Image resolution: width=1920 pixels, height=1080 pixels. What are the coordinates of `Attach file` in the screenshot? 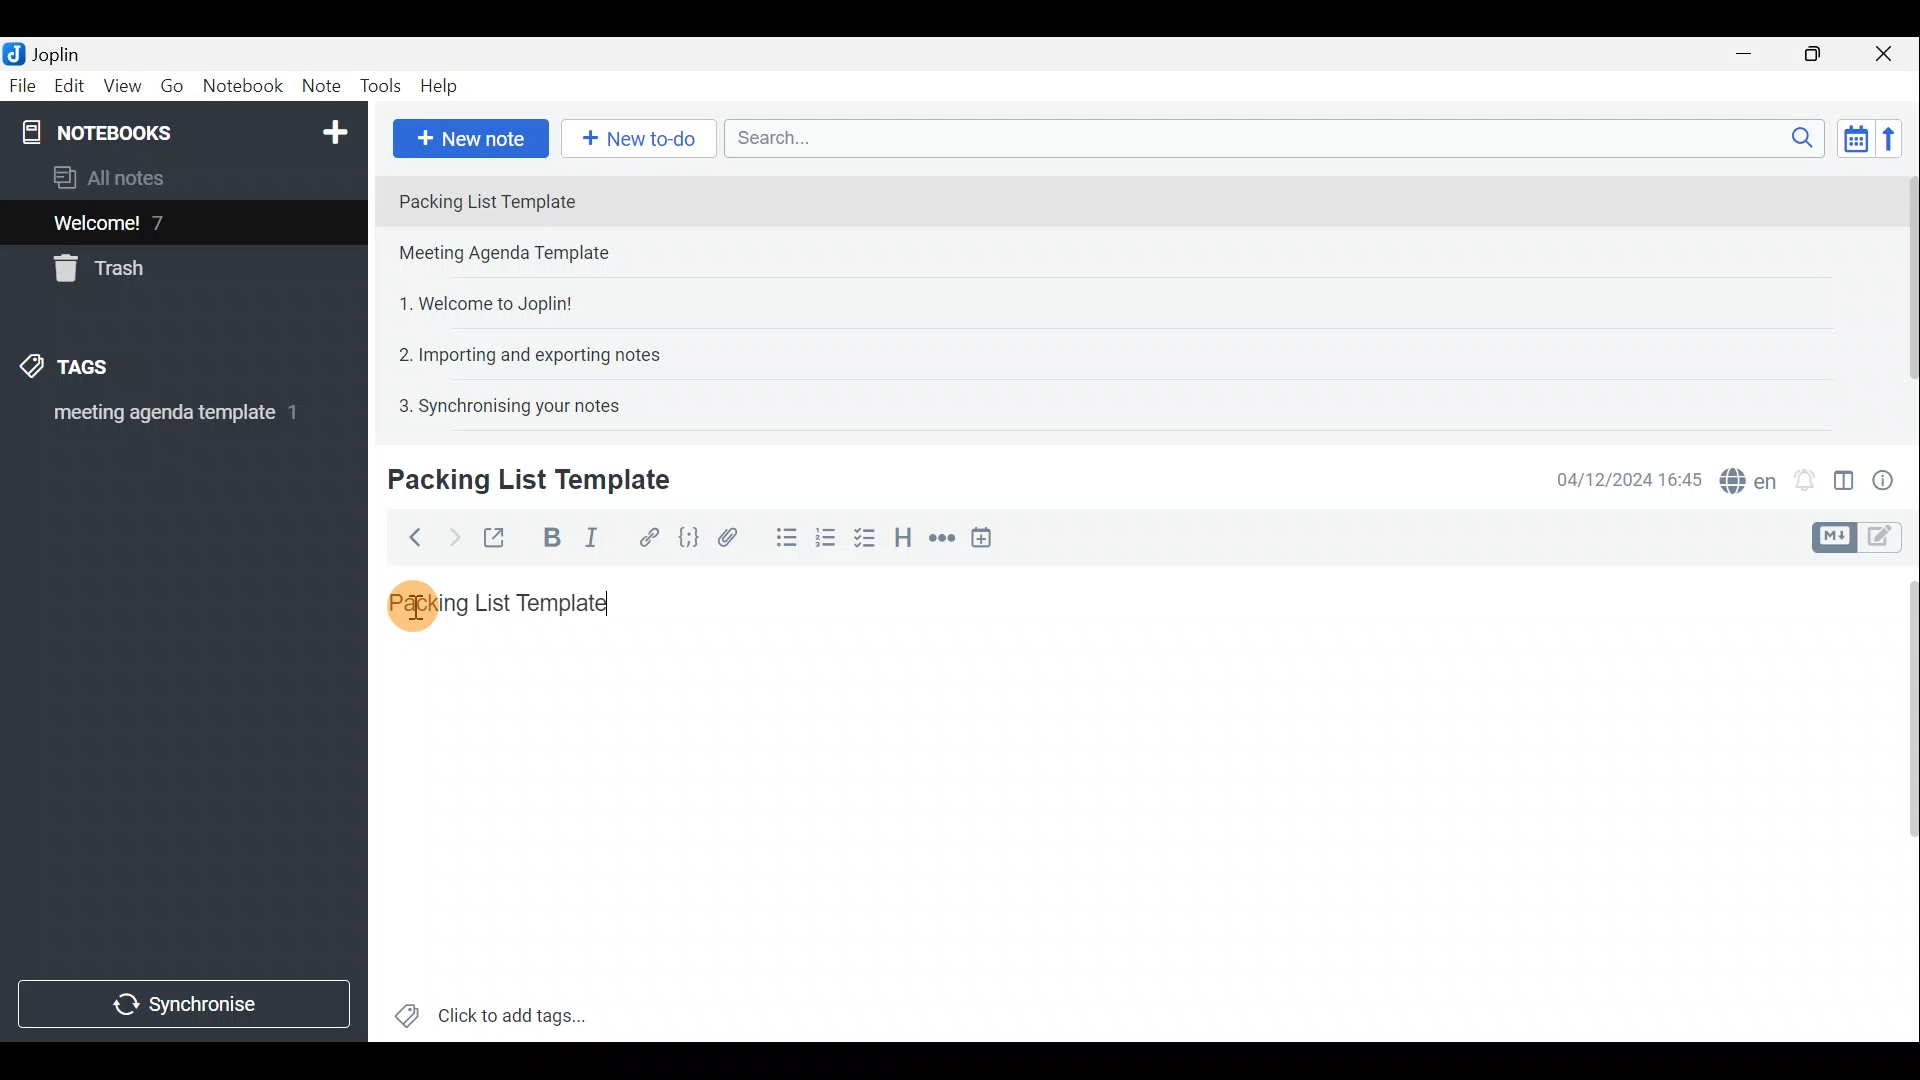 It's located at (728, 536).